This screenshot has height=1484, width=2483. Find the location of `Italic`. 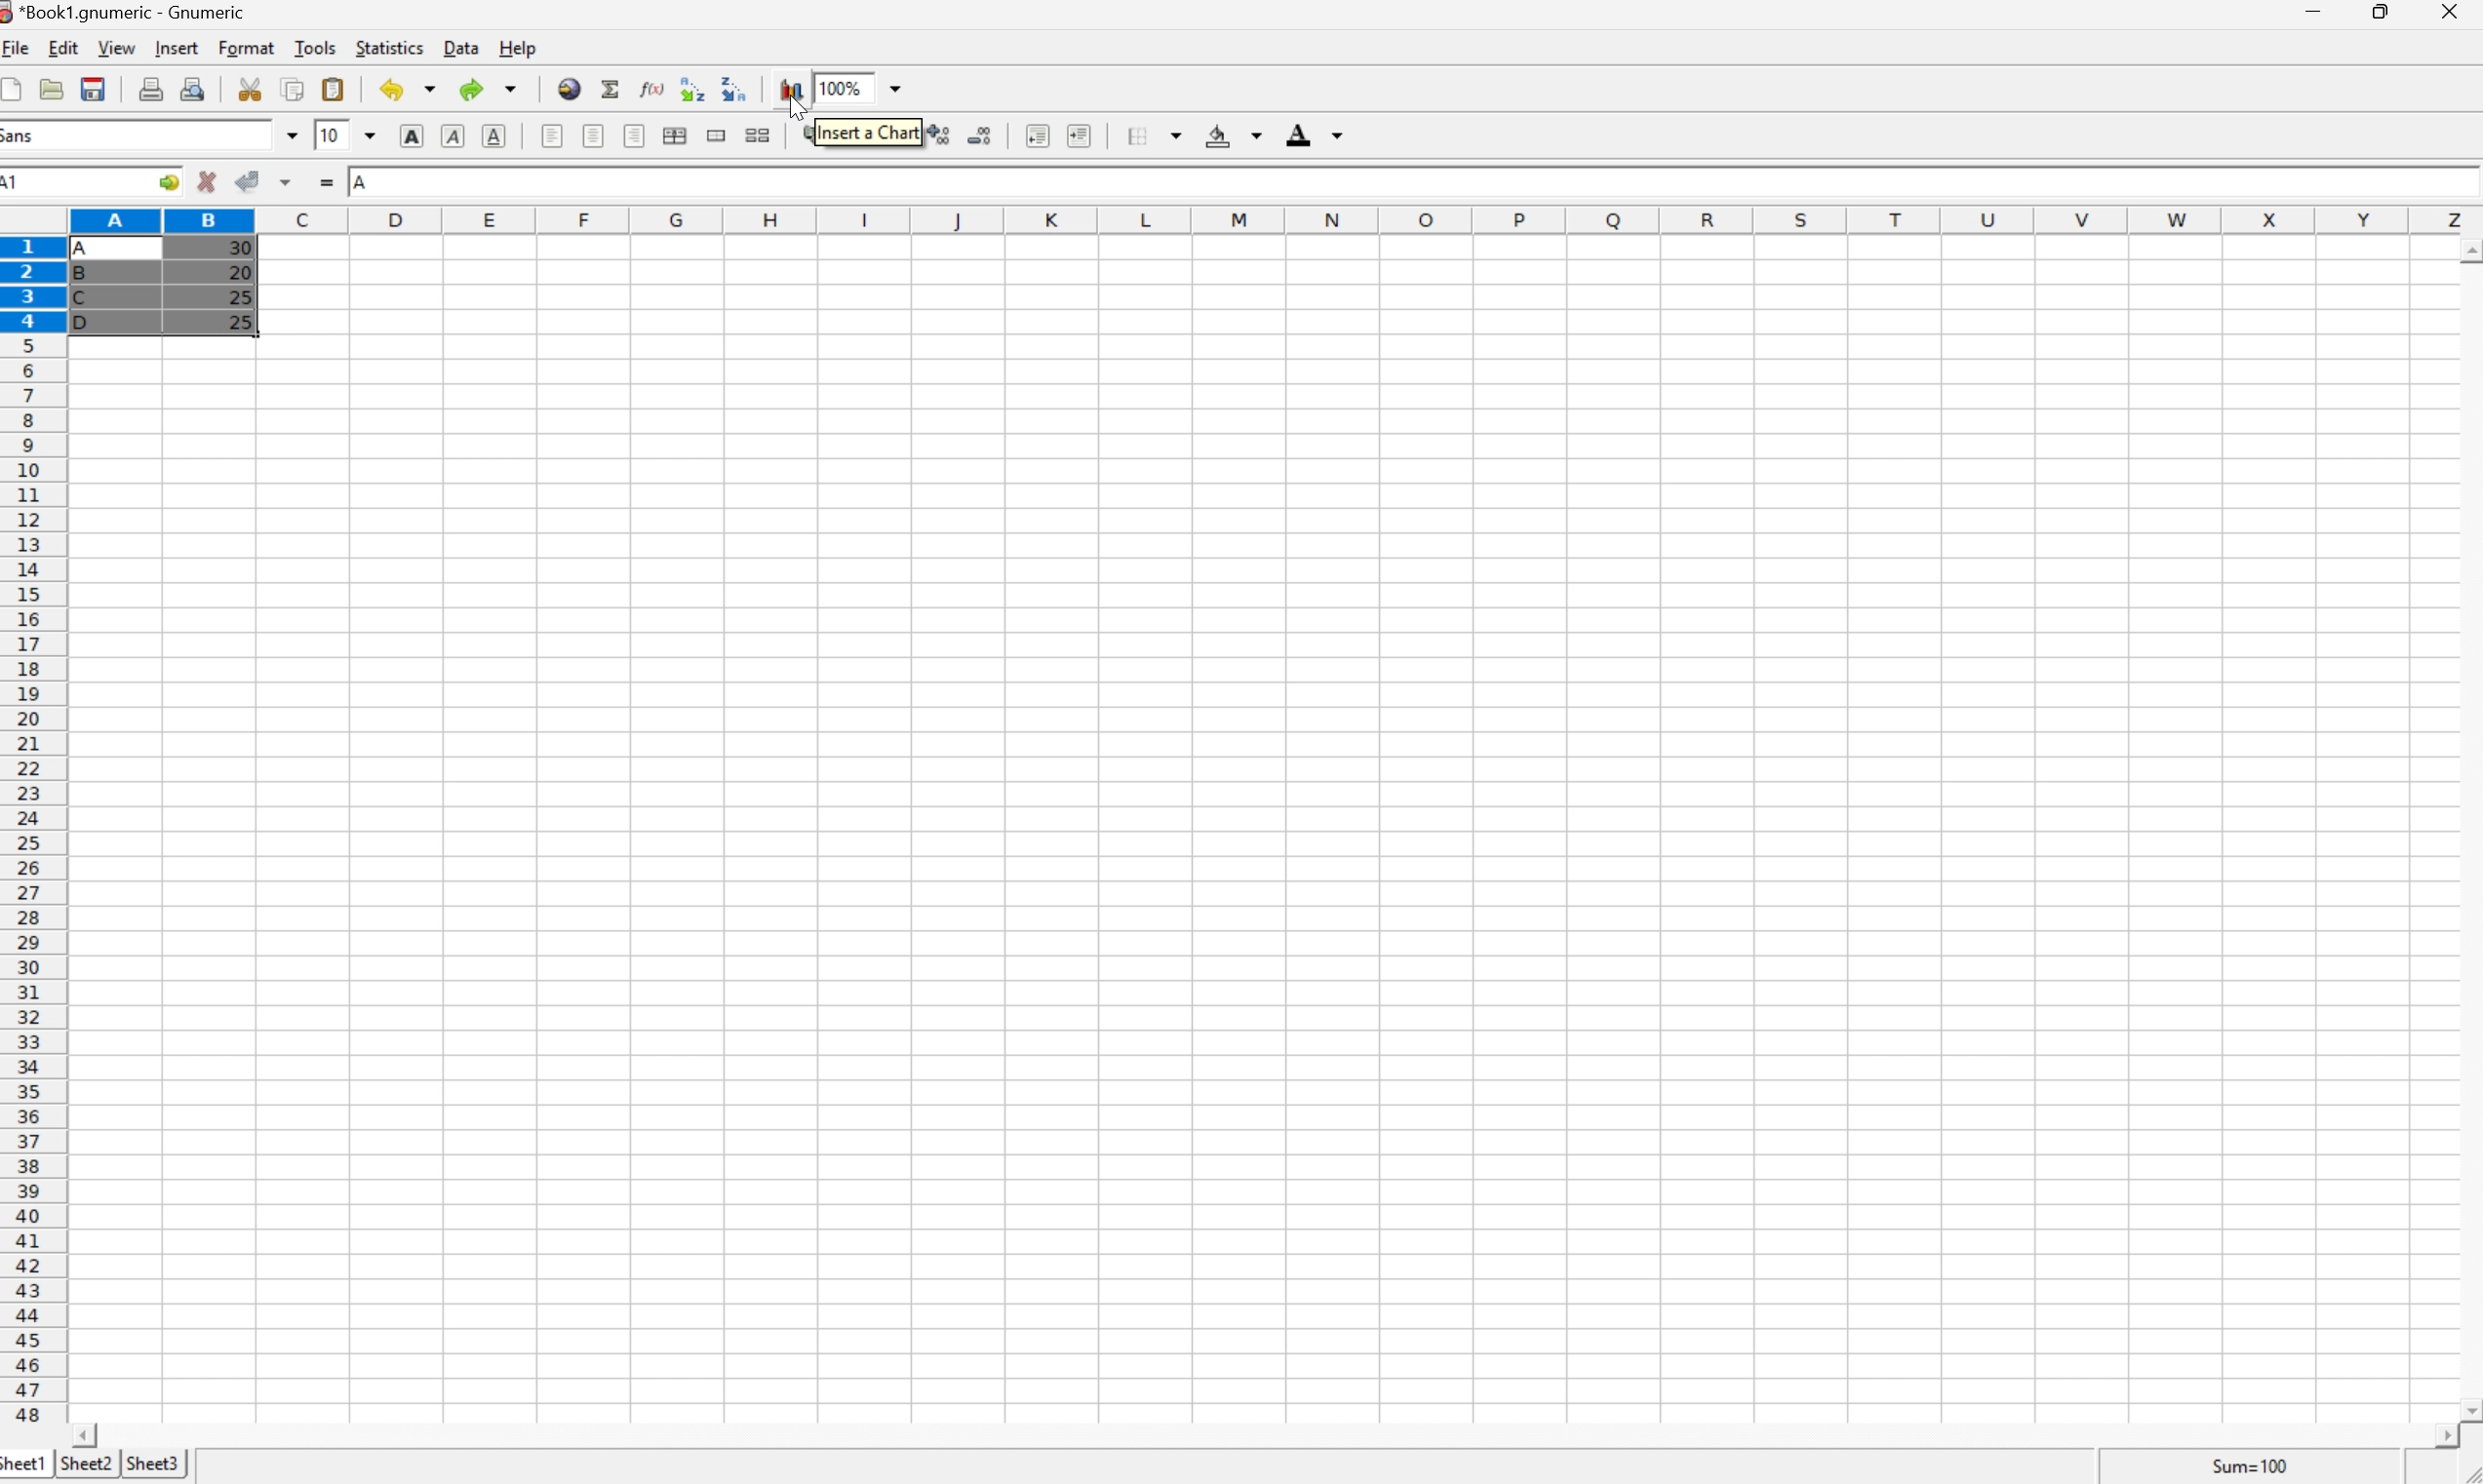

Italic is located at coordinates (453, 134).